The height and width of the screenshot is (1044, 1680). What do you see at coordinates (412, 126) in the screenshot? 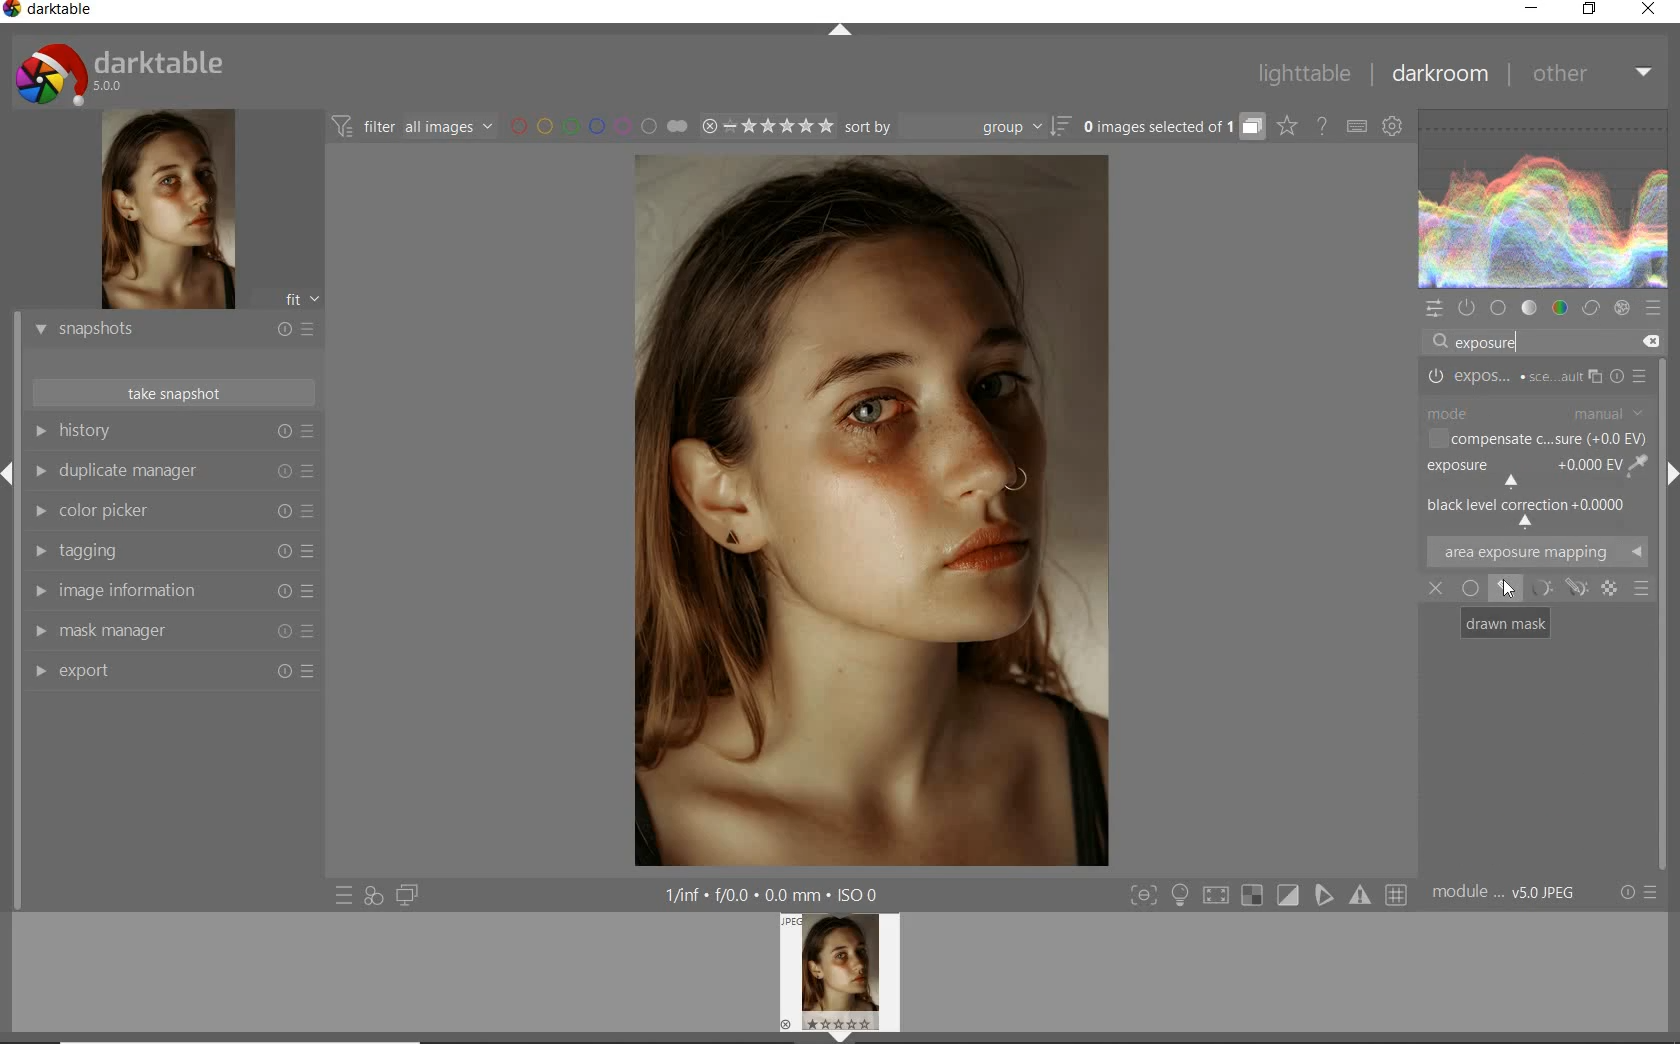
I see `filter images based on their modules` at bounding box center [412, 126].